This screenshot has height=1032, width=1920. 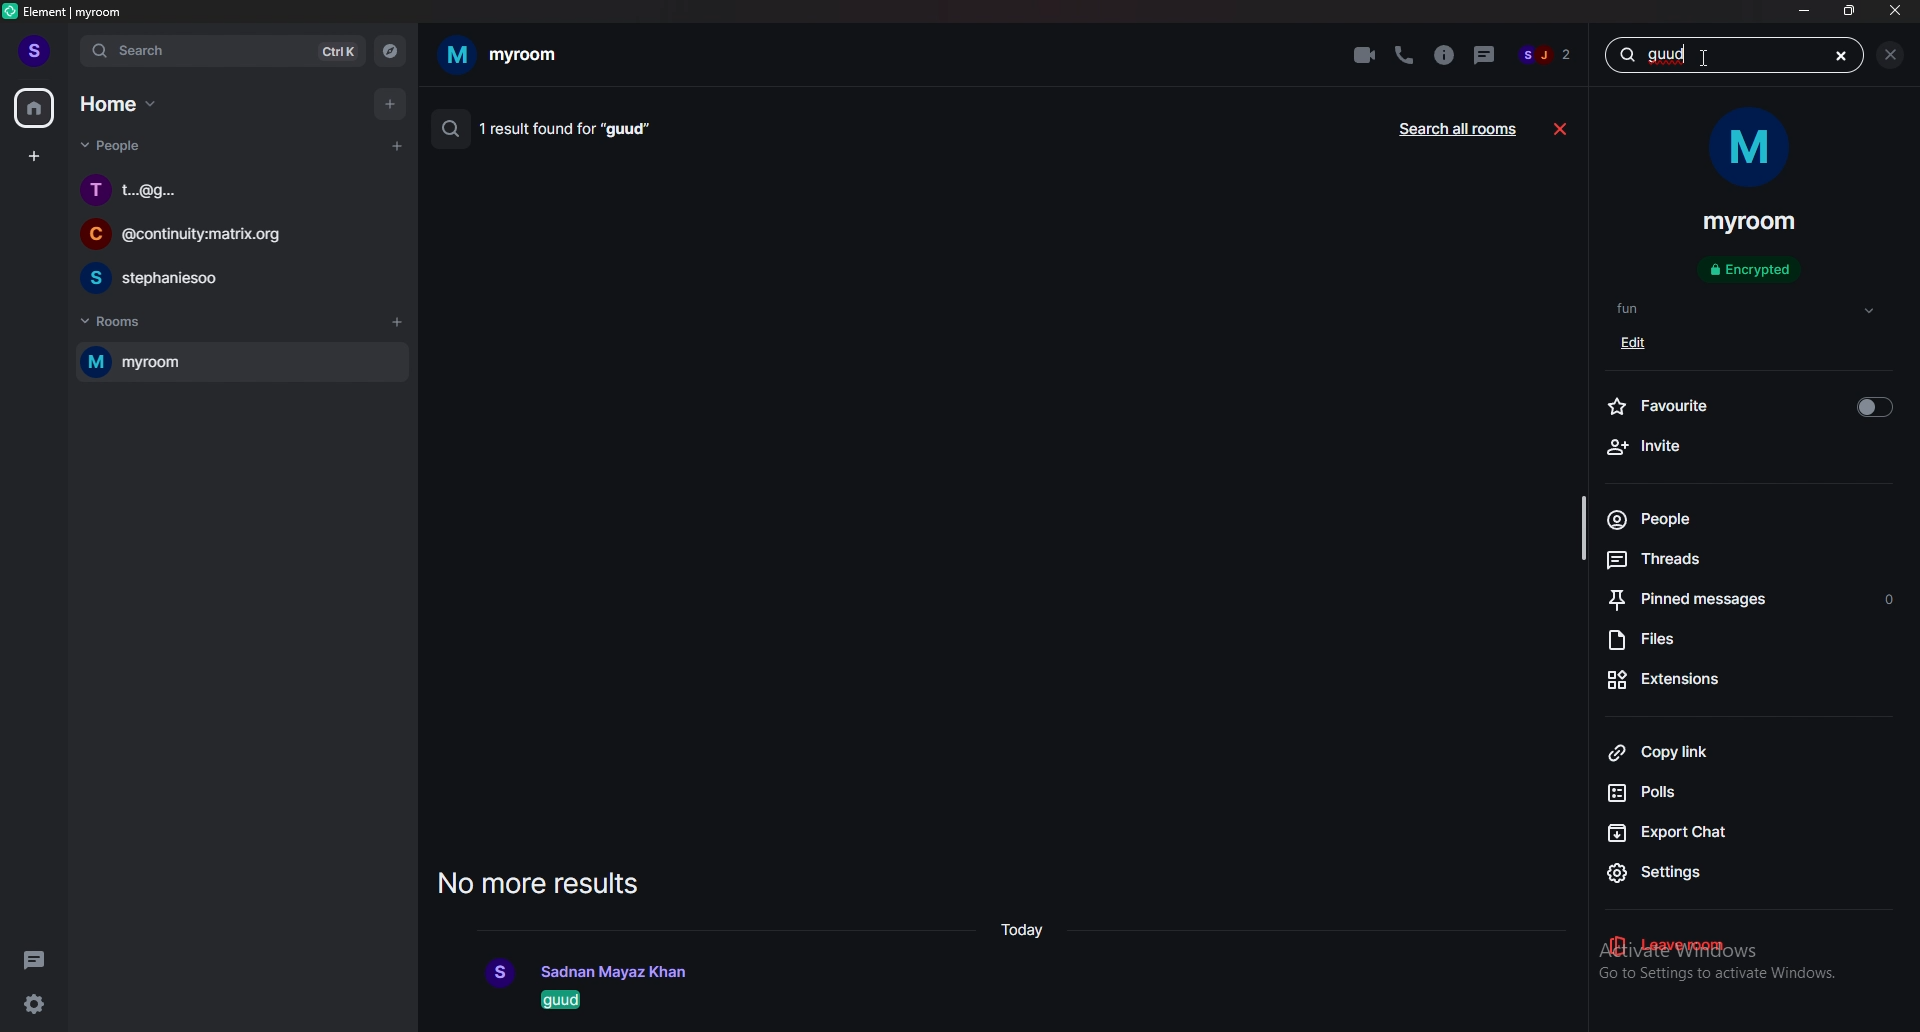 What do you see at coordinates (1749, 151) in the screenshot?
I see `room display photo` at bounding box center [1749, 151].